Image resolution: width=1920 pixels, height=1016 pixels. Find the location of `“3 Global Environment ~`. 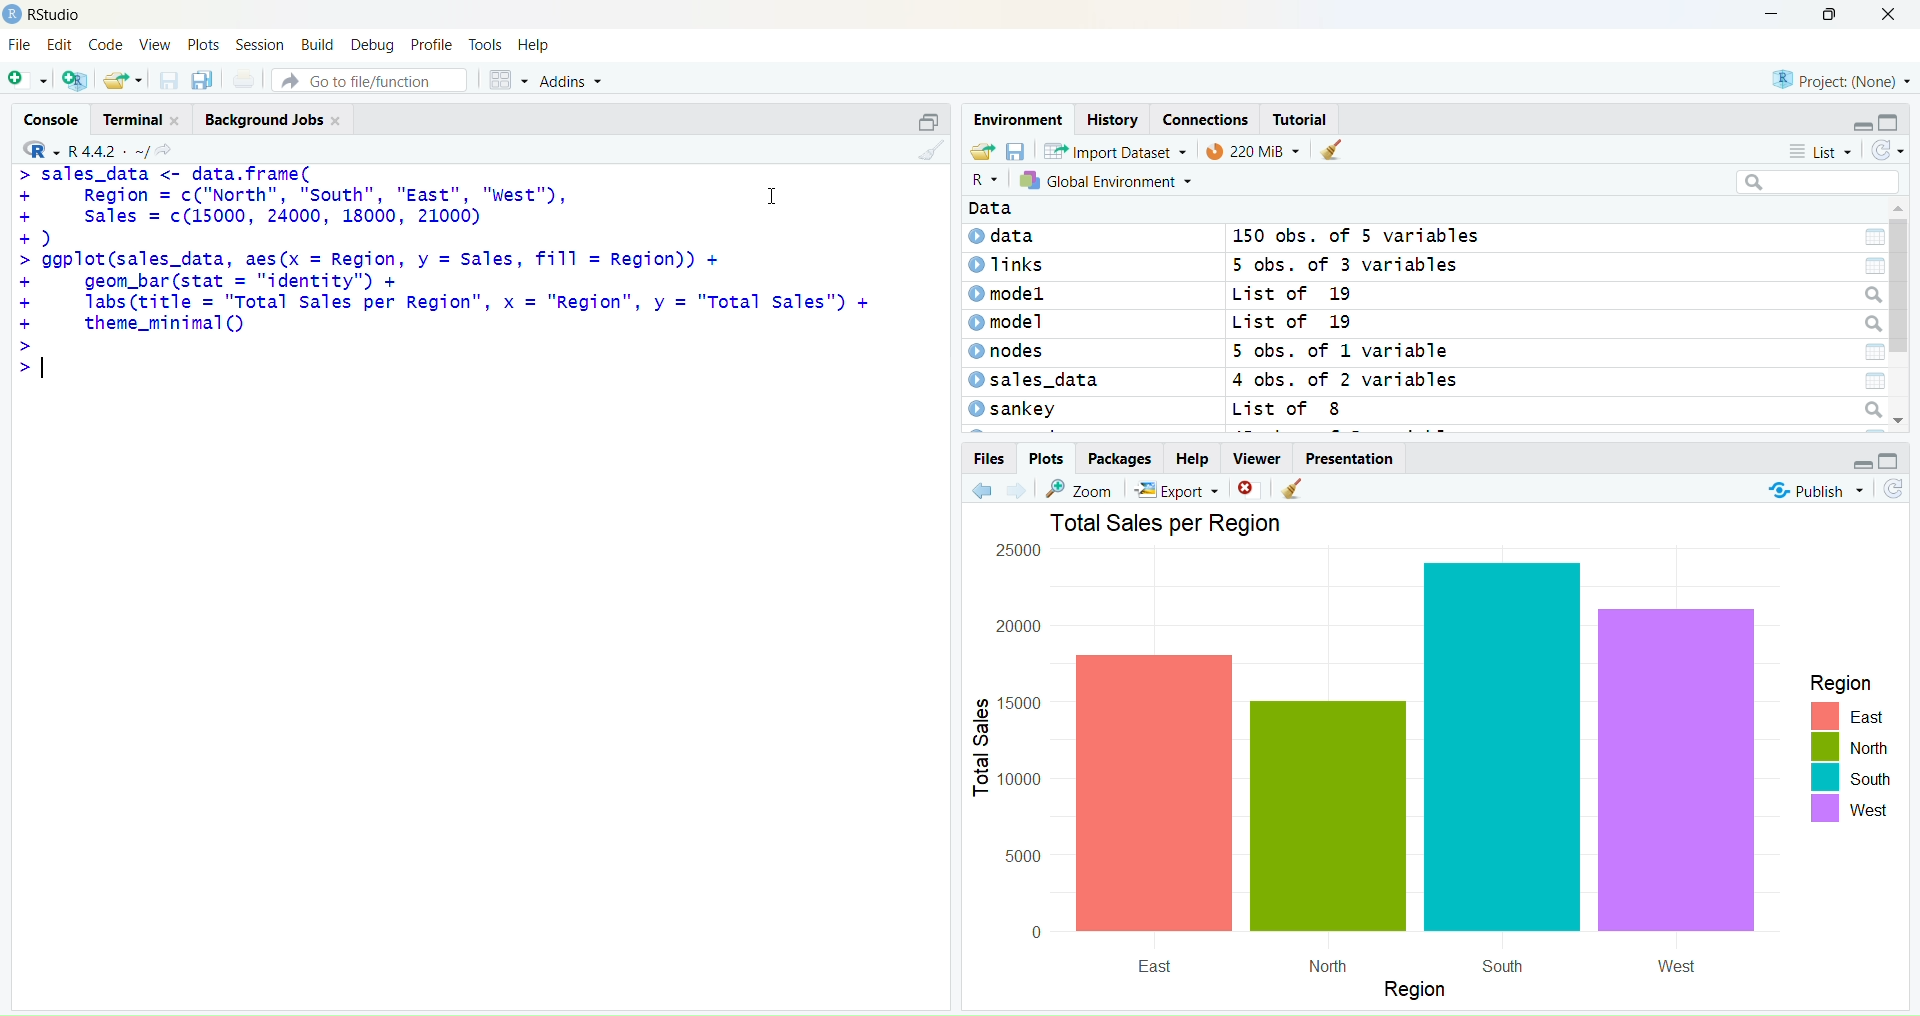

“3 Global Environment ~ is located at coordinates (1106, 182).